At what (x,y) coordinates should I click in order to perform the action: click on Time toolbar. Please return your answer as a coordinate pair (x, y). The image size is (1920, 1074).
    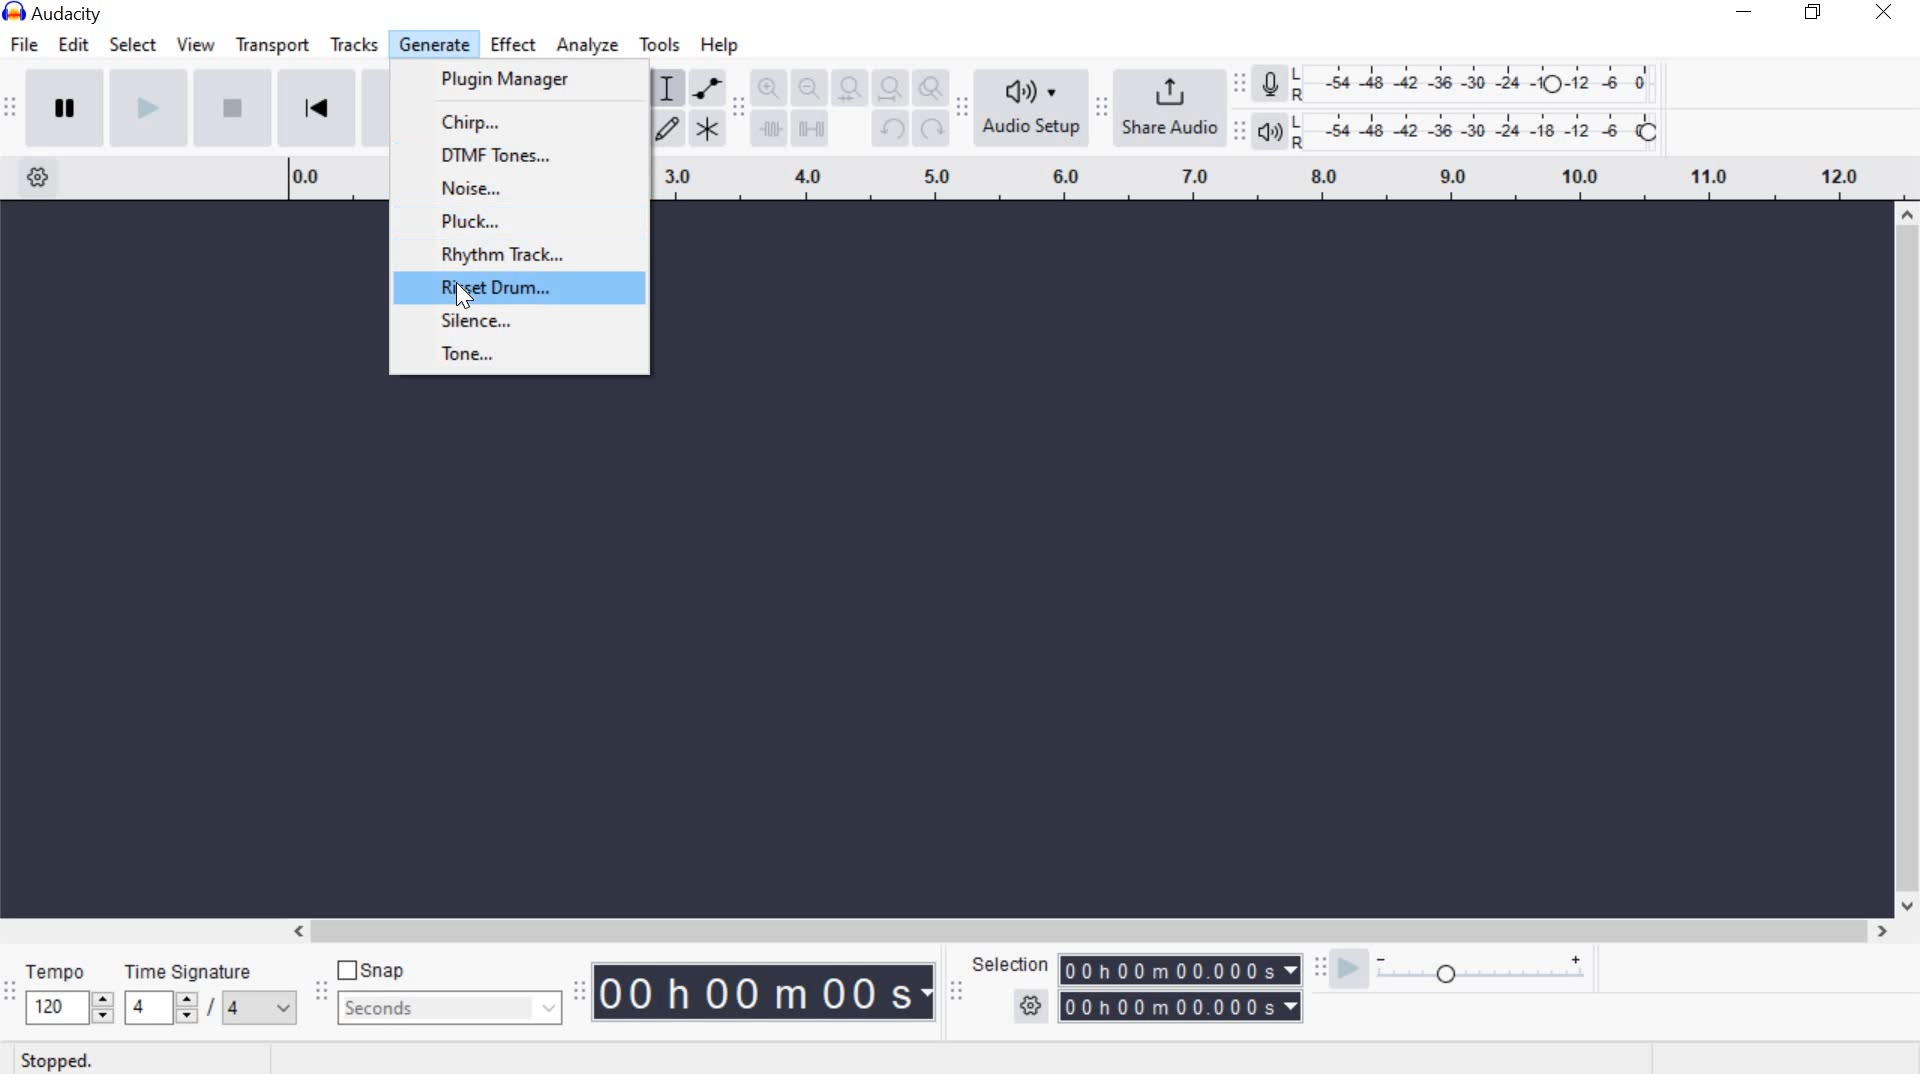
    Looking at the image, I should click on (578, 993).